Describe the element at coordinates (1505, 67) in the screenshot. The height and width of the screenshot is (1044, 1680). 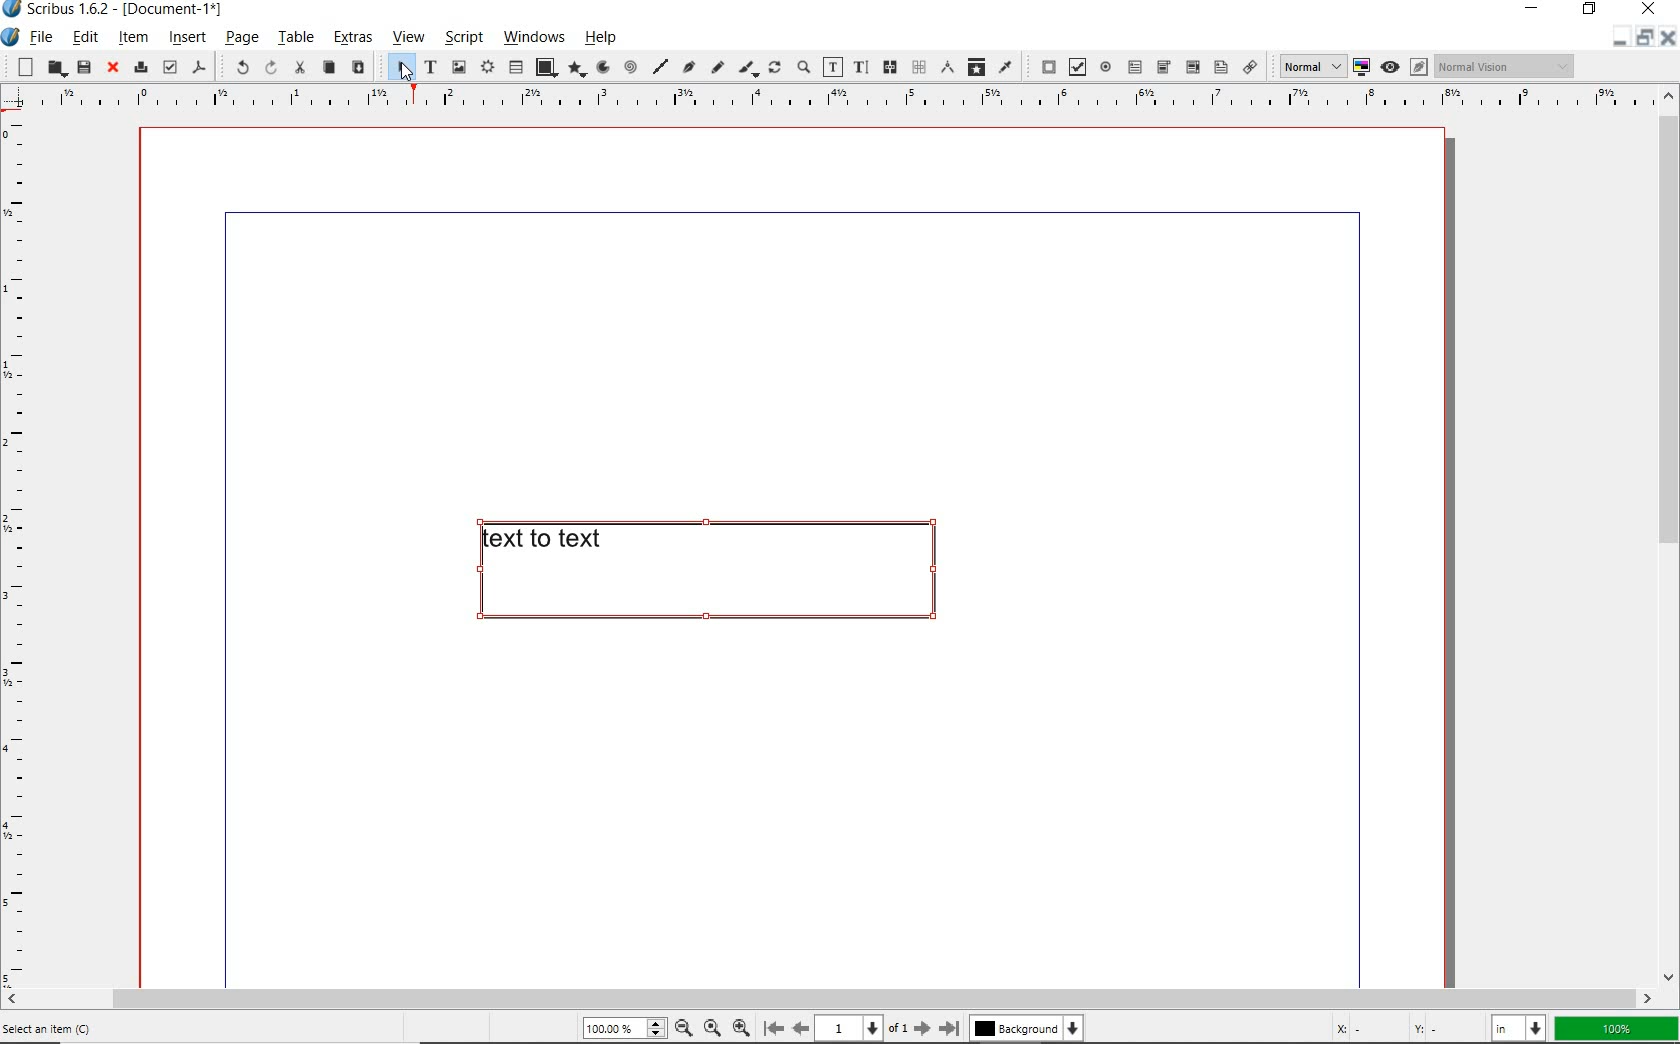
I see `Normal vision` at that location.